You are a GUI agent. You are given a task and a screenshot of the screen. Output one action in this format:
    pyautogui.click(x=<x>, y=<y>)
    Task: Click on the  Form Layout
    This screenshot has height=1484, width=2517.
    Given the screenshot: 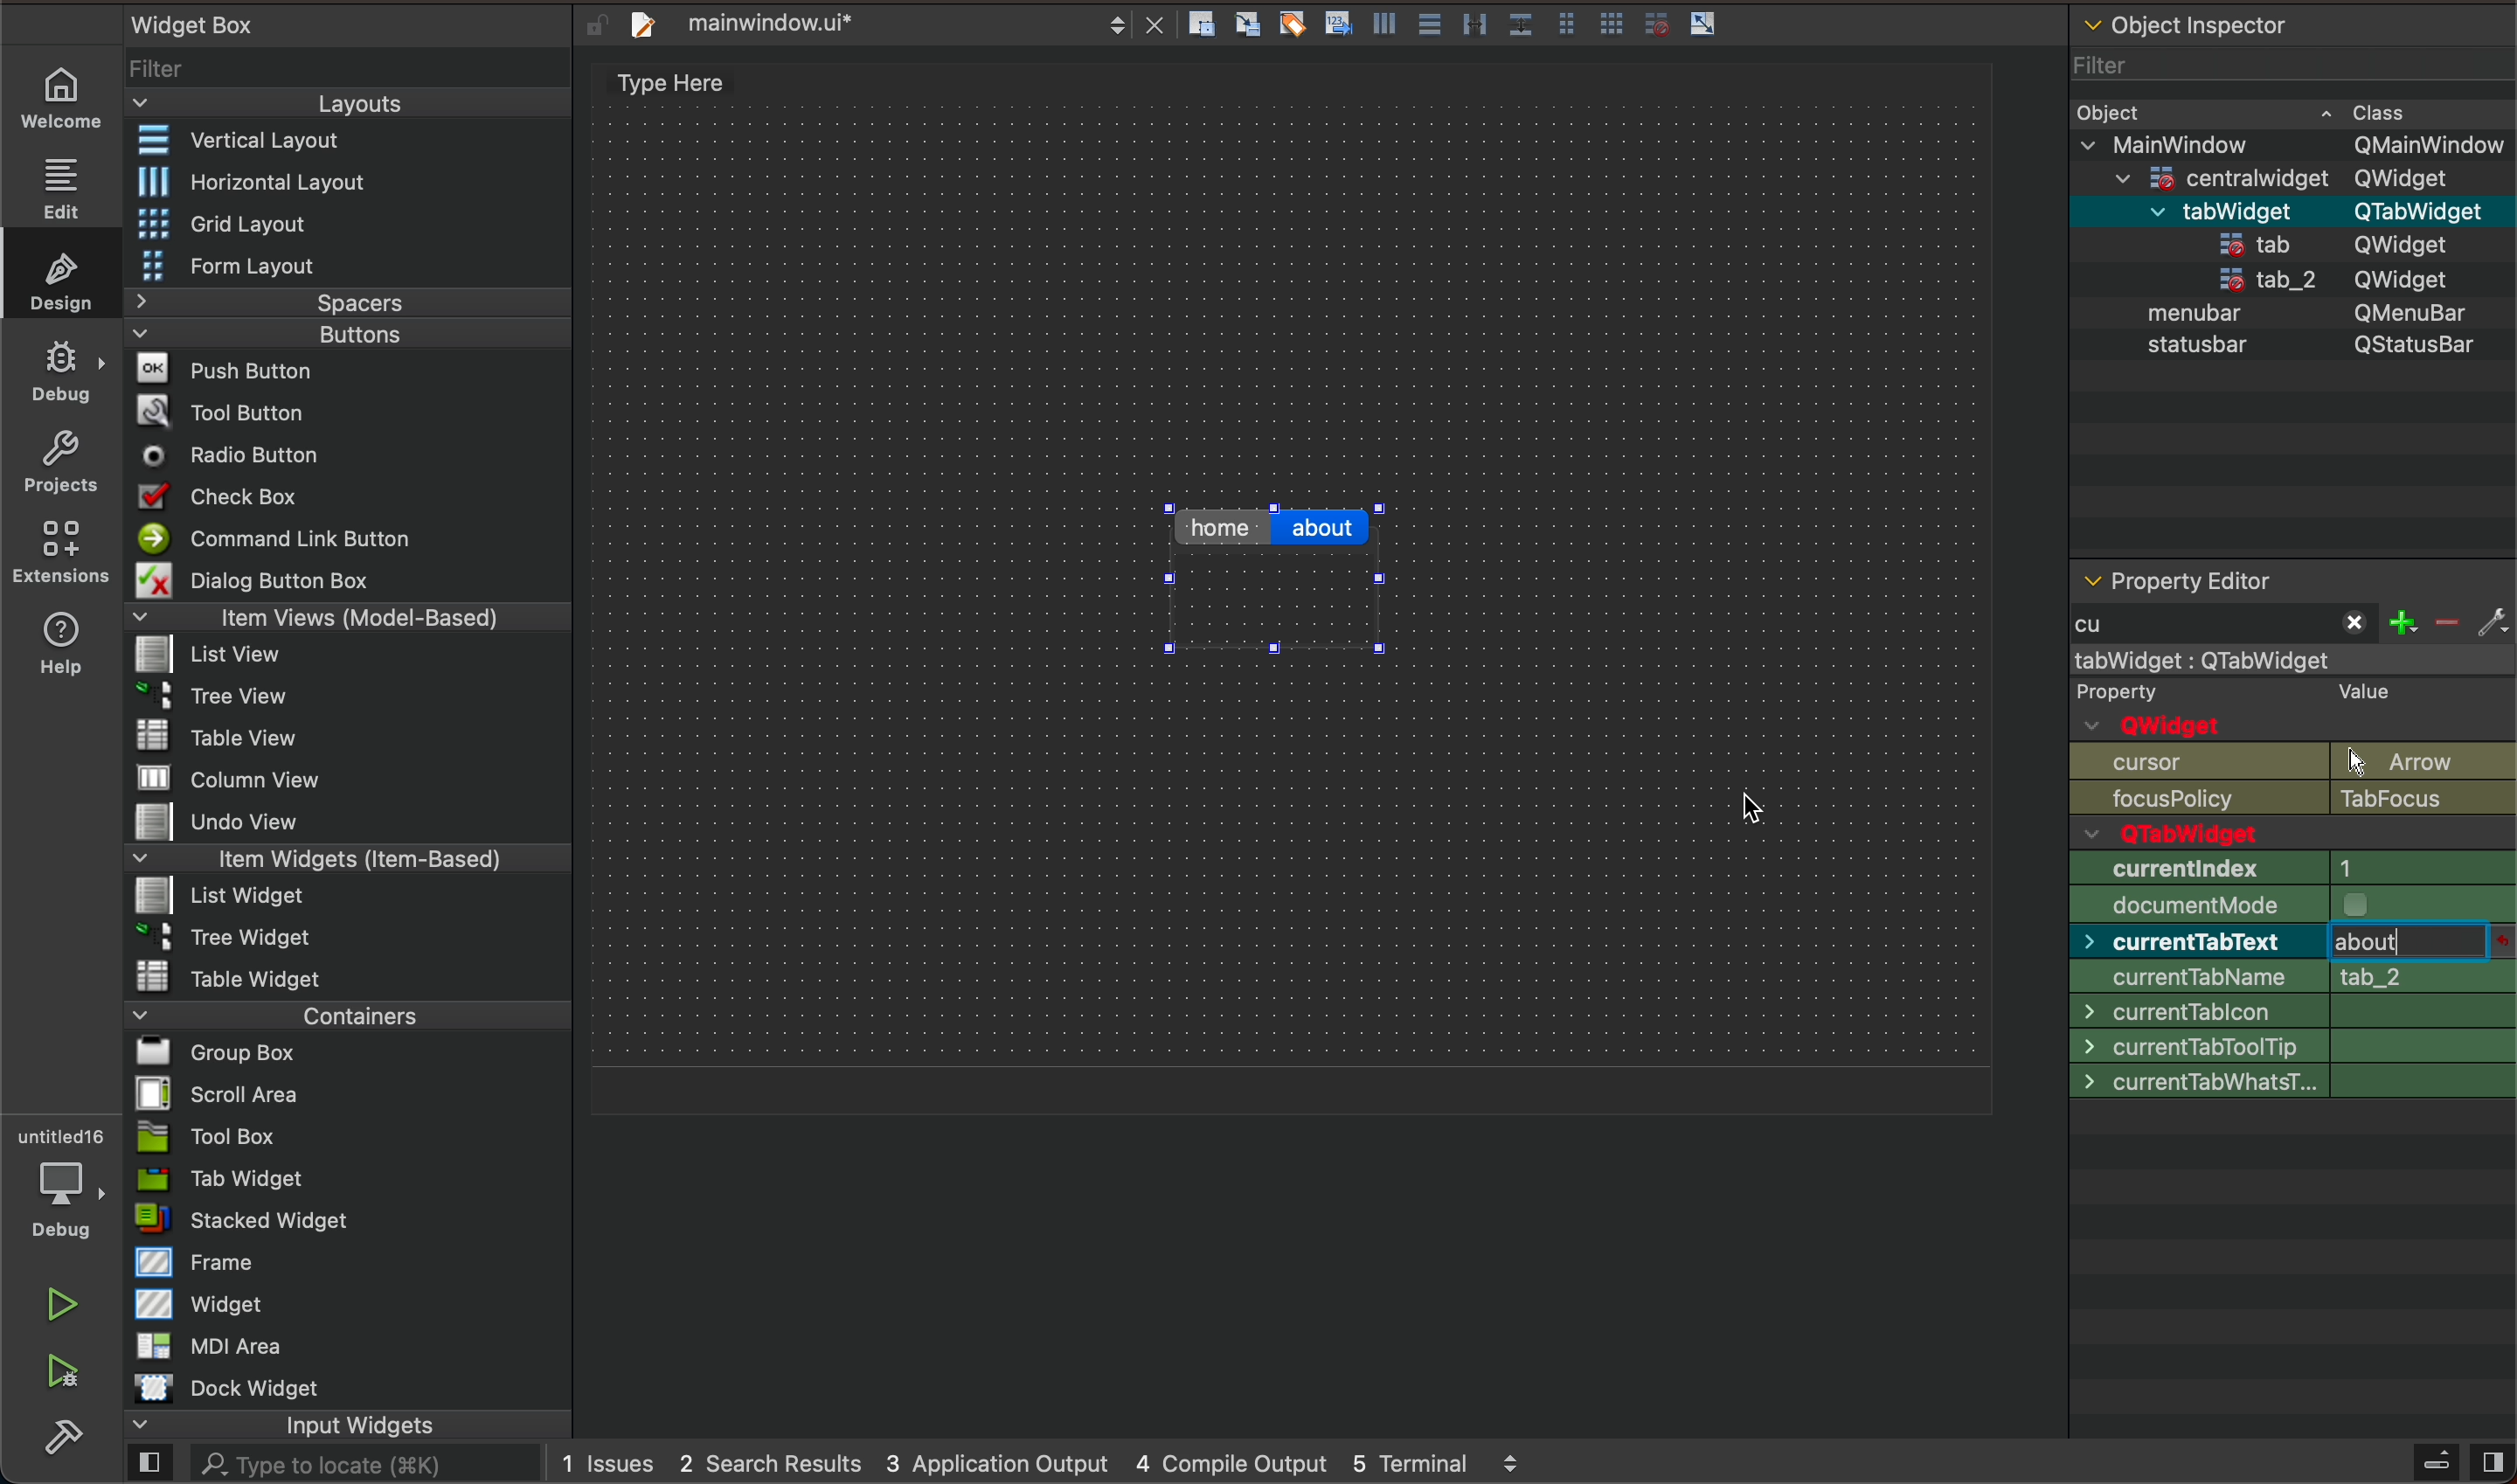 What is the action you would take?
    pyautogui.click(x=232, y=266)
    